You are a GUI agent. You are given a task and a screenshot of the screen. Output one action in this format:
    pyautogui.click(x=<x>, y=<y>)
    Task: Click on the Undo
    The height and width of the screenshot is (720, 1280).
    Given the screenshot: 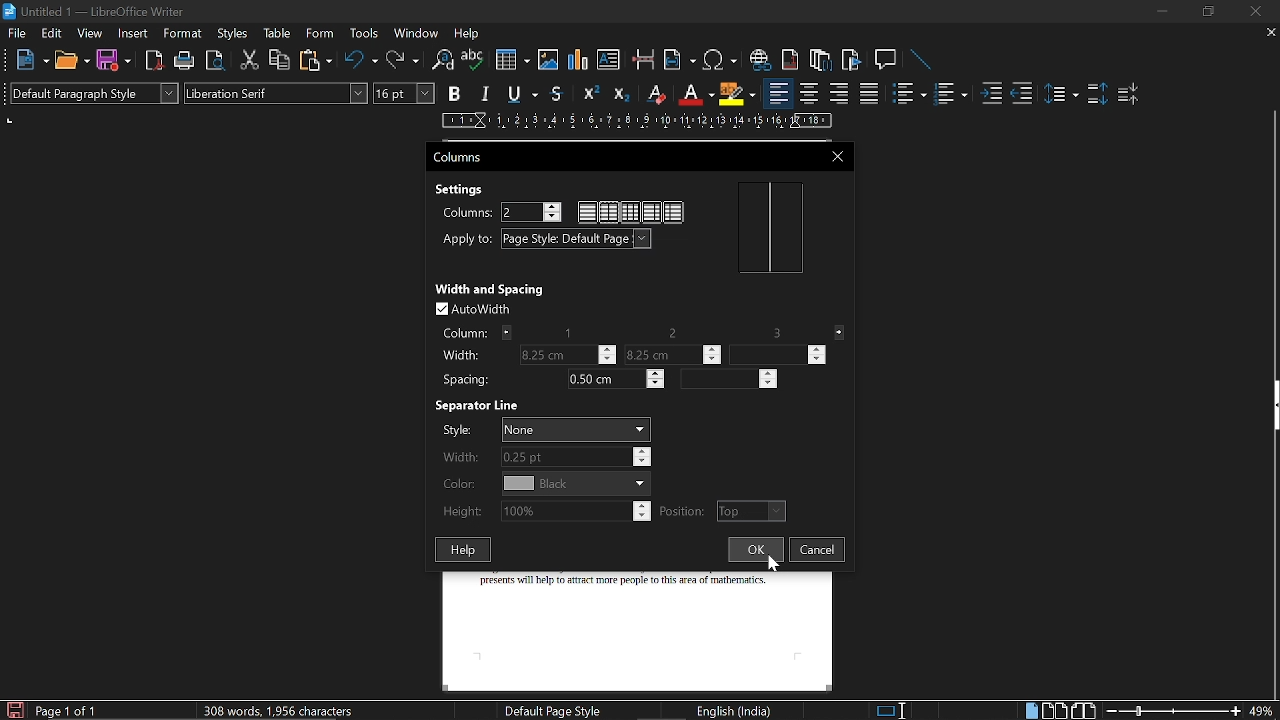 What is the action you would take?
    pyautogui.click(x=362, y=60)
    